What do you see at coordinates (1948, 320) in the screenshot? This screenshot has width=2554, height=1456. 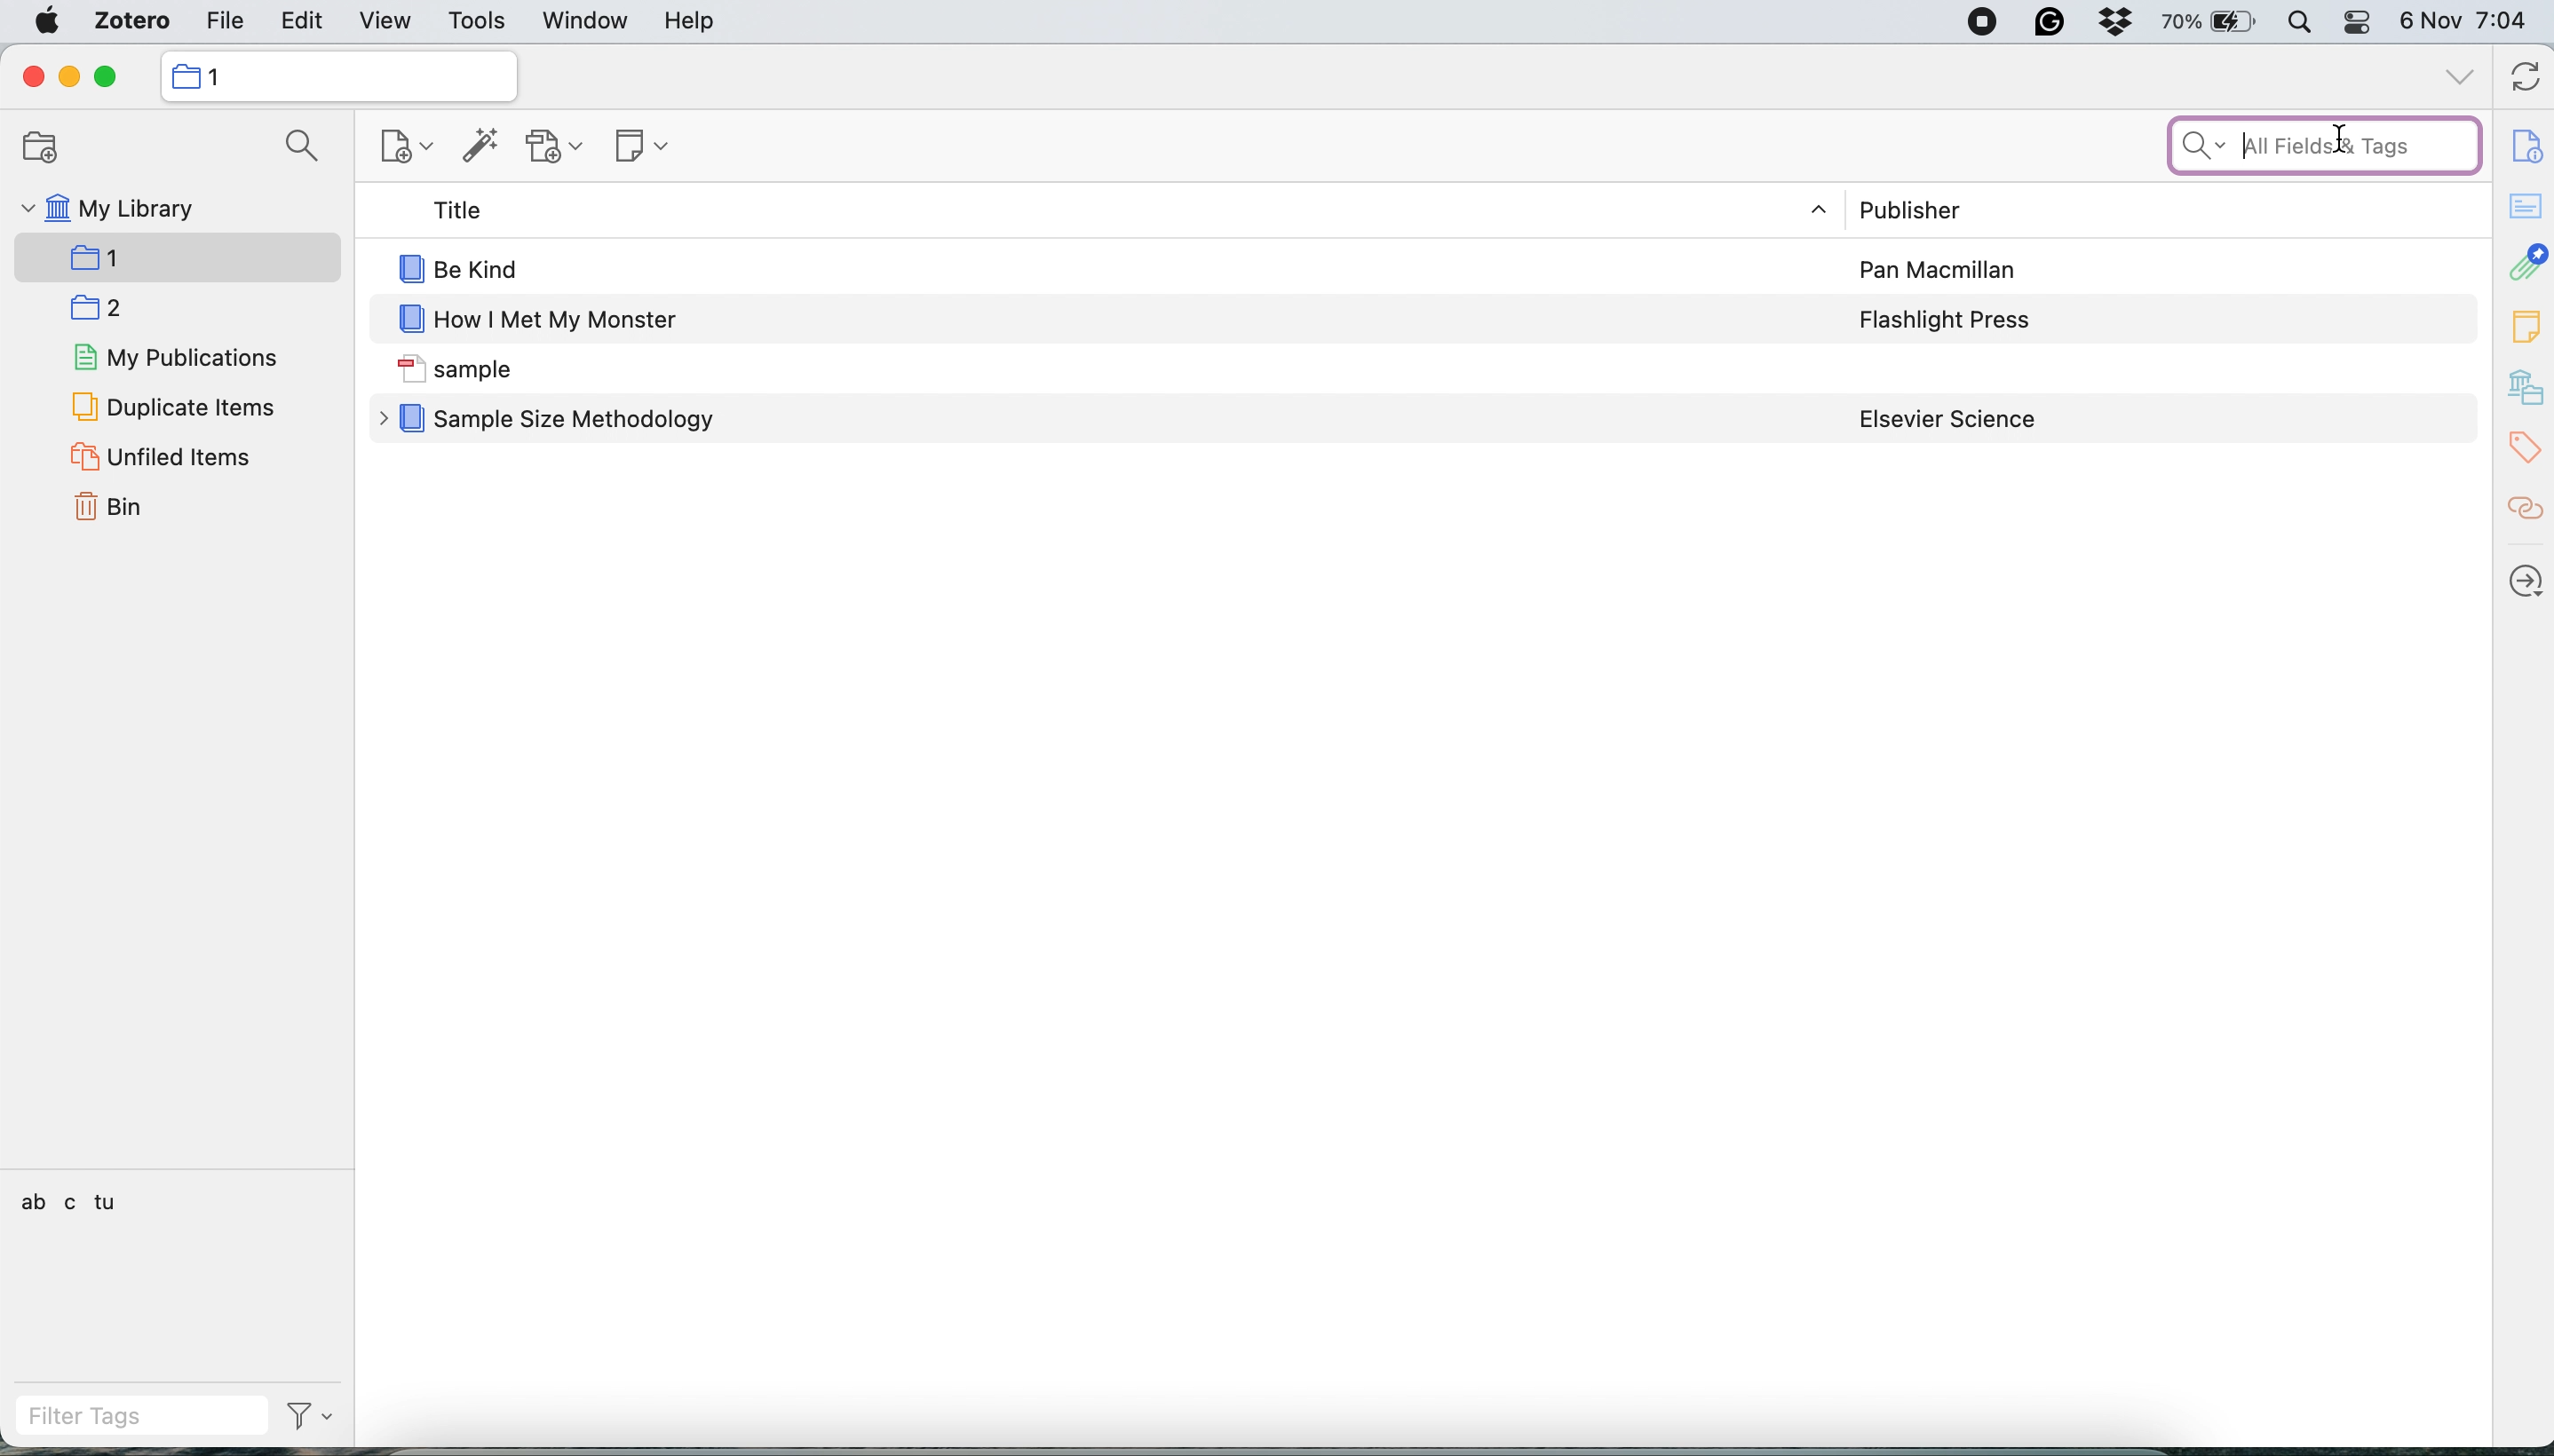 I see `Flashlight Press` at bounding box center [1948, 320].